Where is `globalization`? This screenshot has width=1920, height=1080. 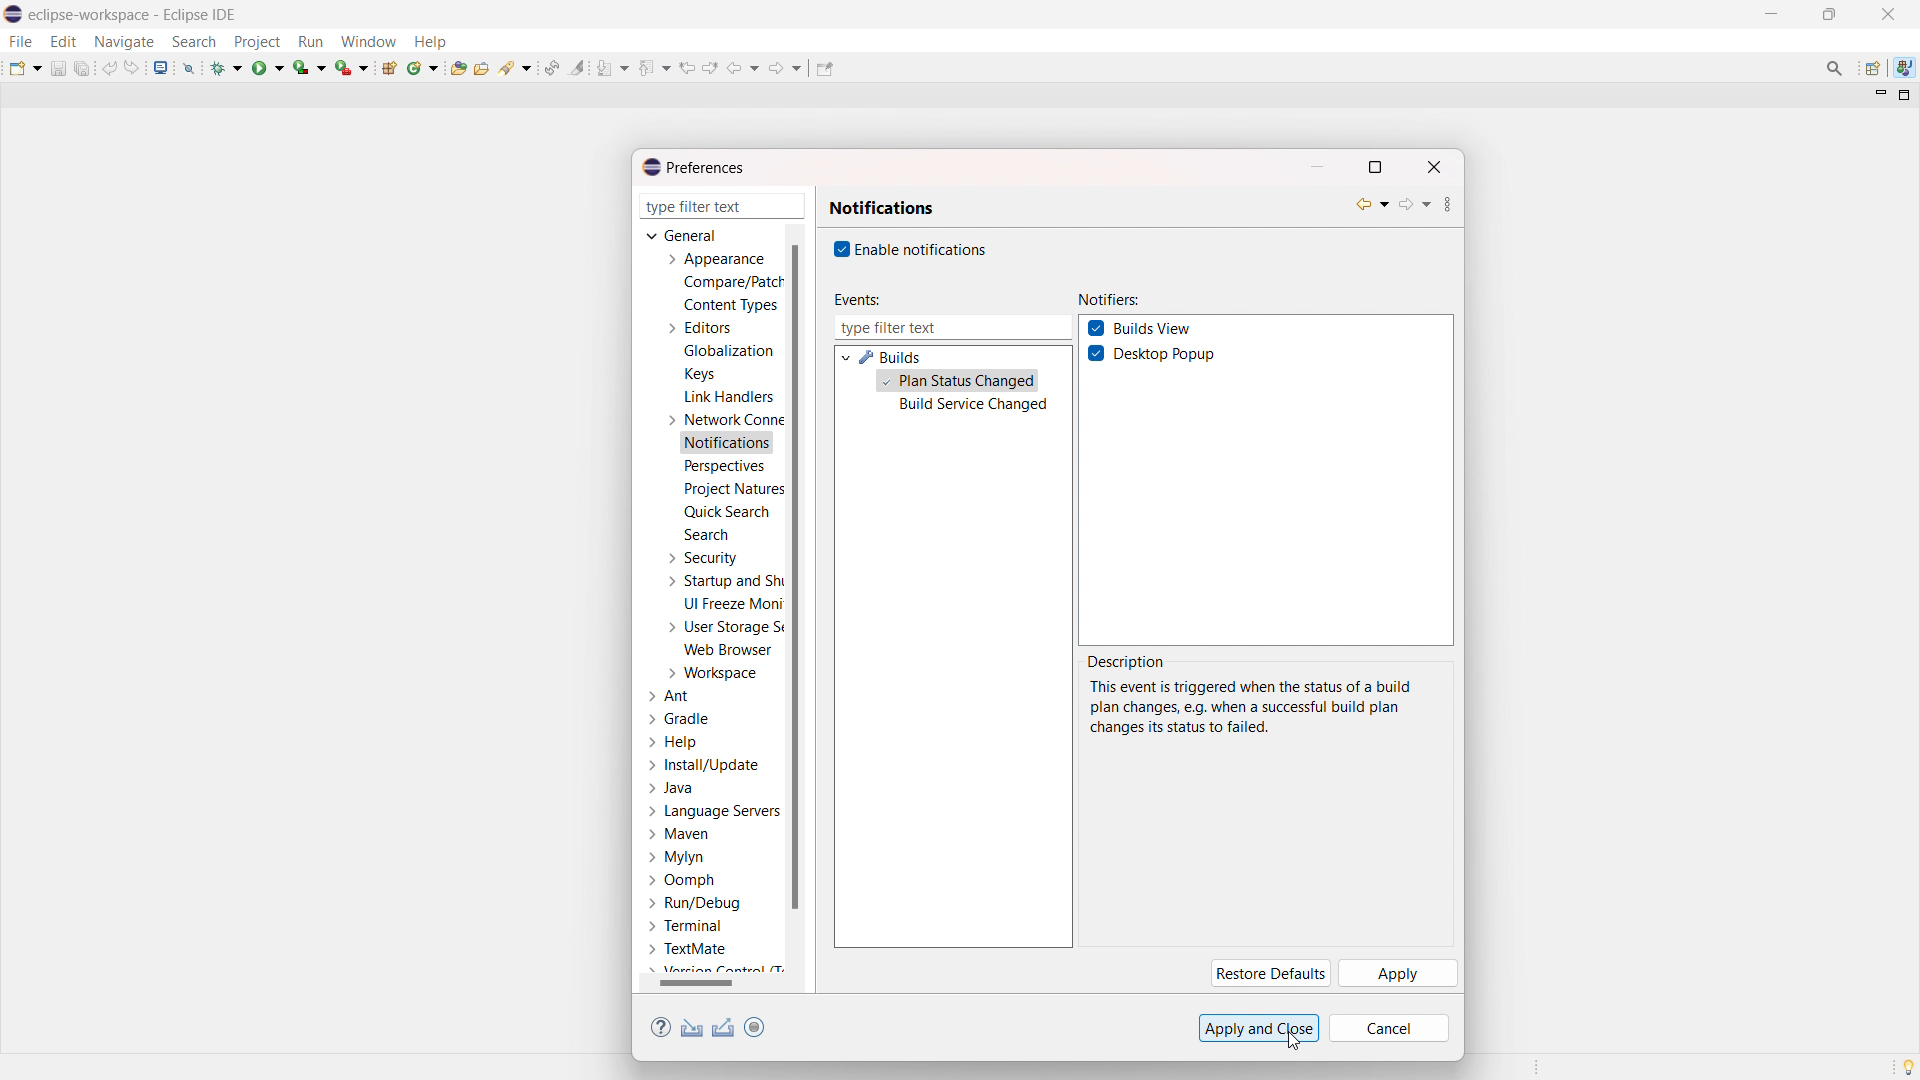 globalization is located at coordinates (730, 350).